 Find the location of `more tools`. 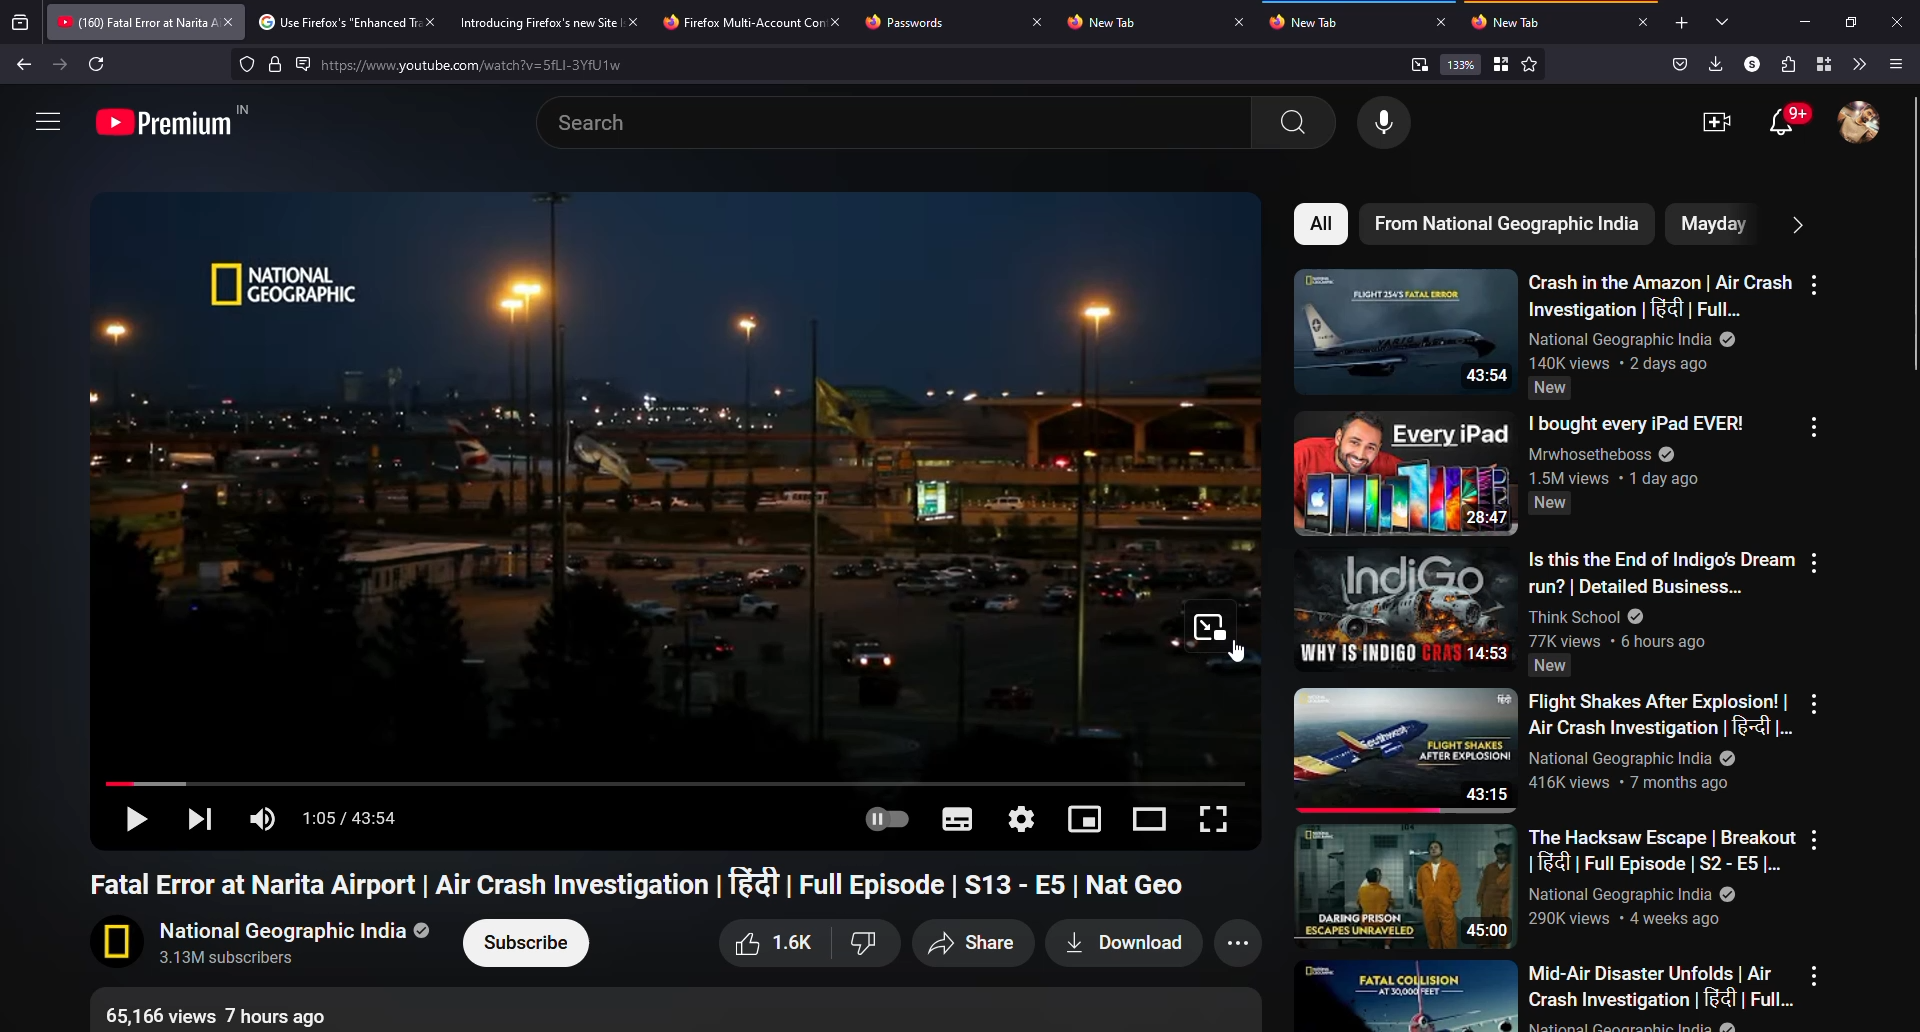

more tools is located at coordinates (1858, 64).